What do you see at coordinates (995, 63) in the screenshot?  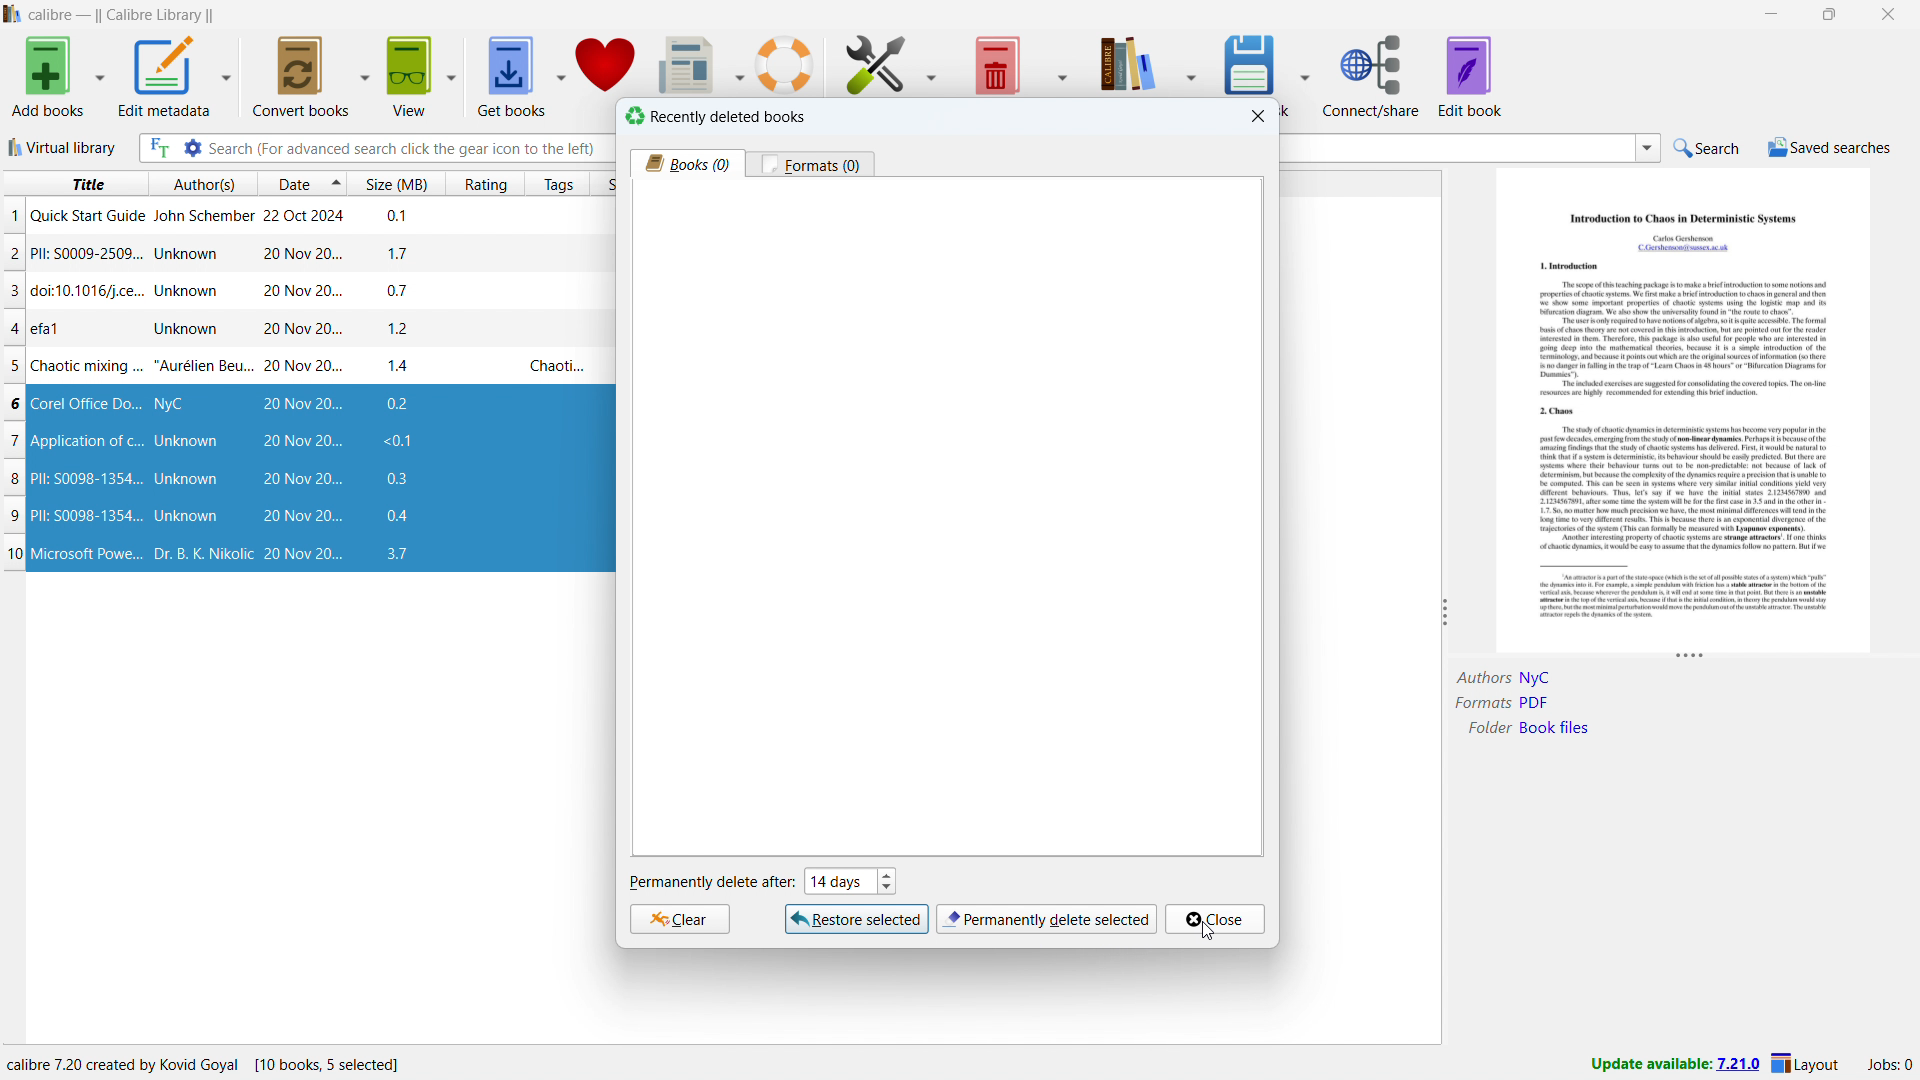 I see `remove books` at bounding box center [995, 63].